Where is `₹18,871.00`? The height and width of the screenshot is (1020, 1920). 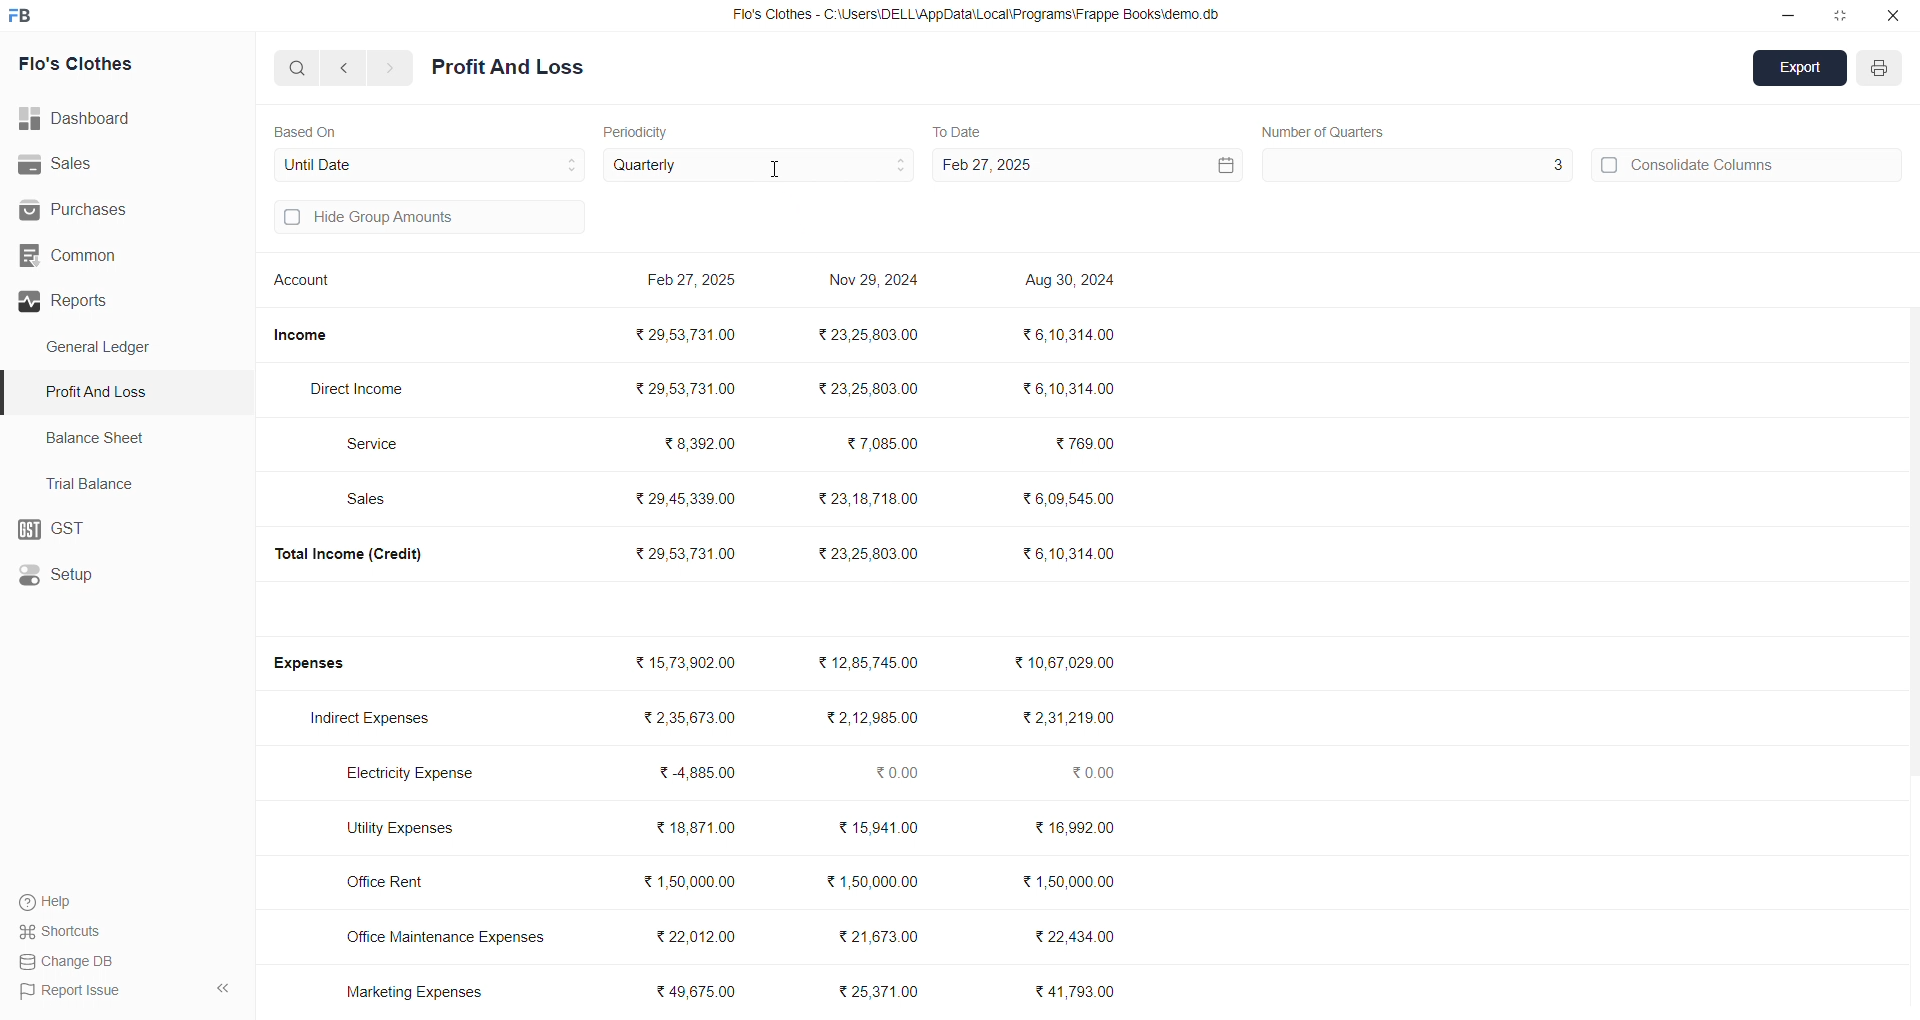 ₹18,871.00 is located at coordinates (695, 828).